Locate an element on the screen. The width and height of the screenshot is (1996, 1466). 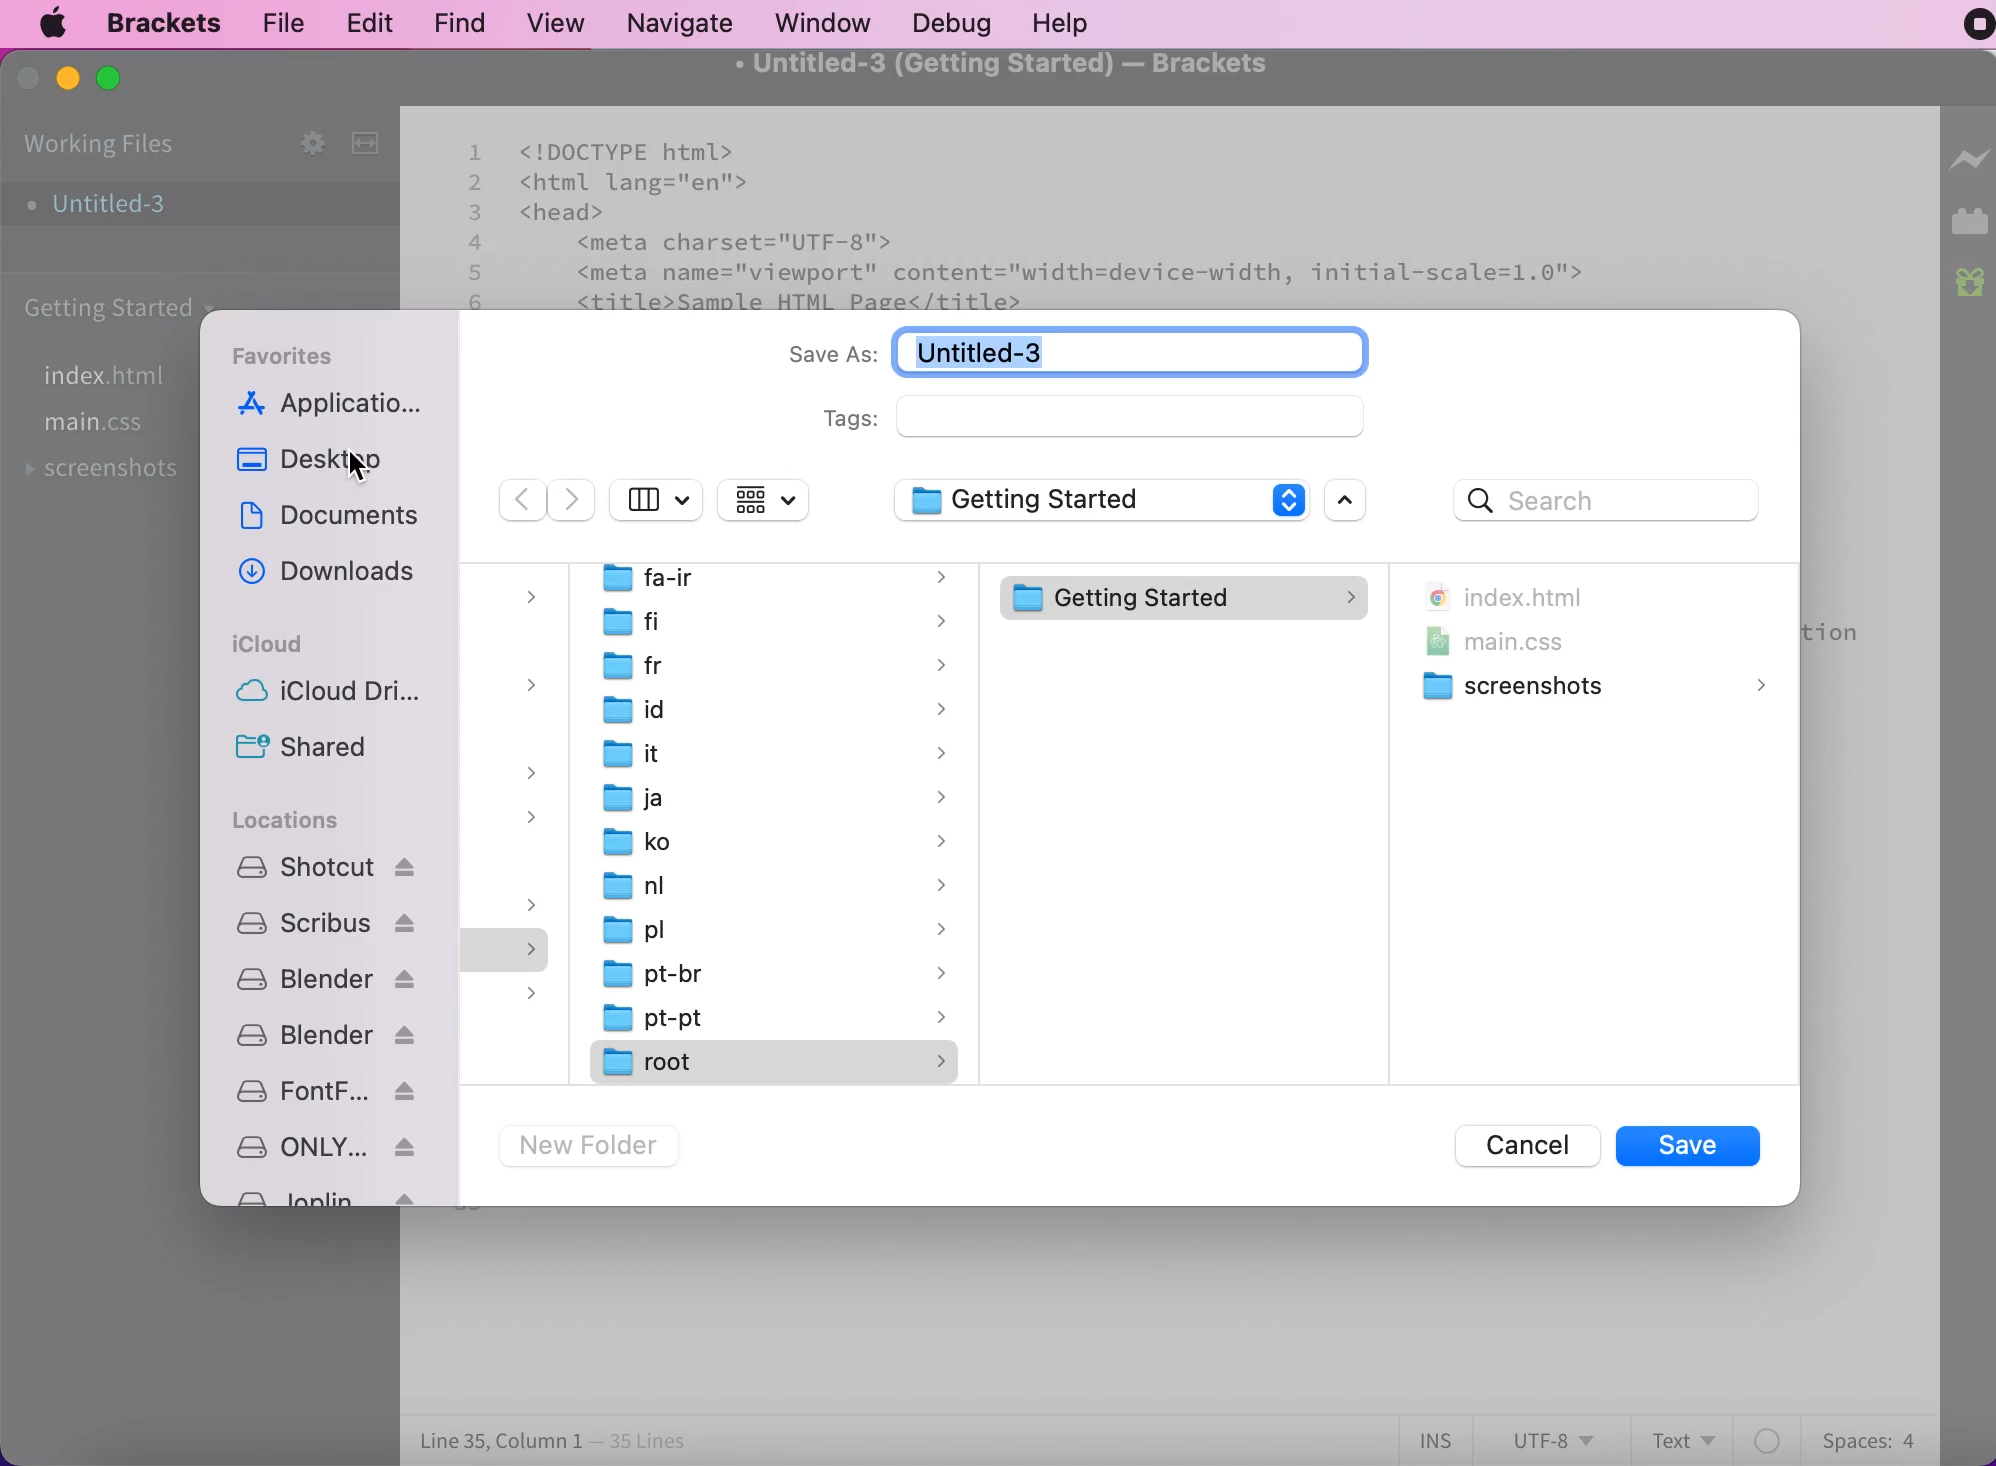
save is located at coordinates (1694, 1149).